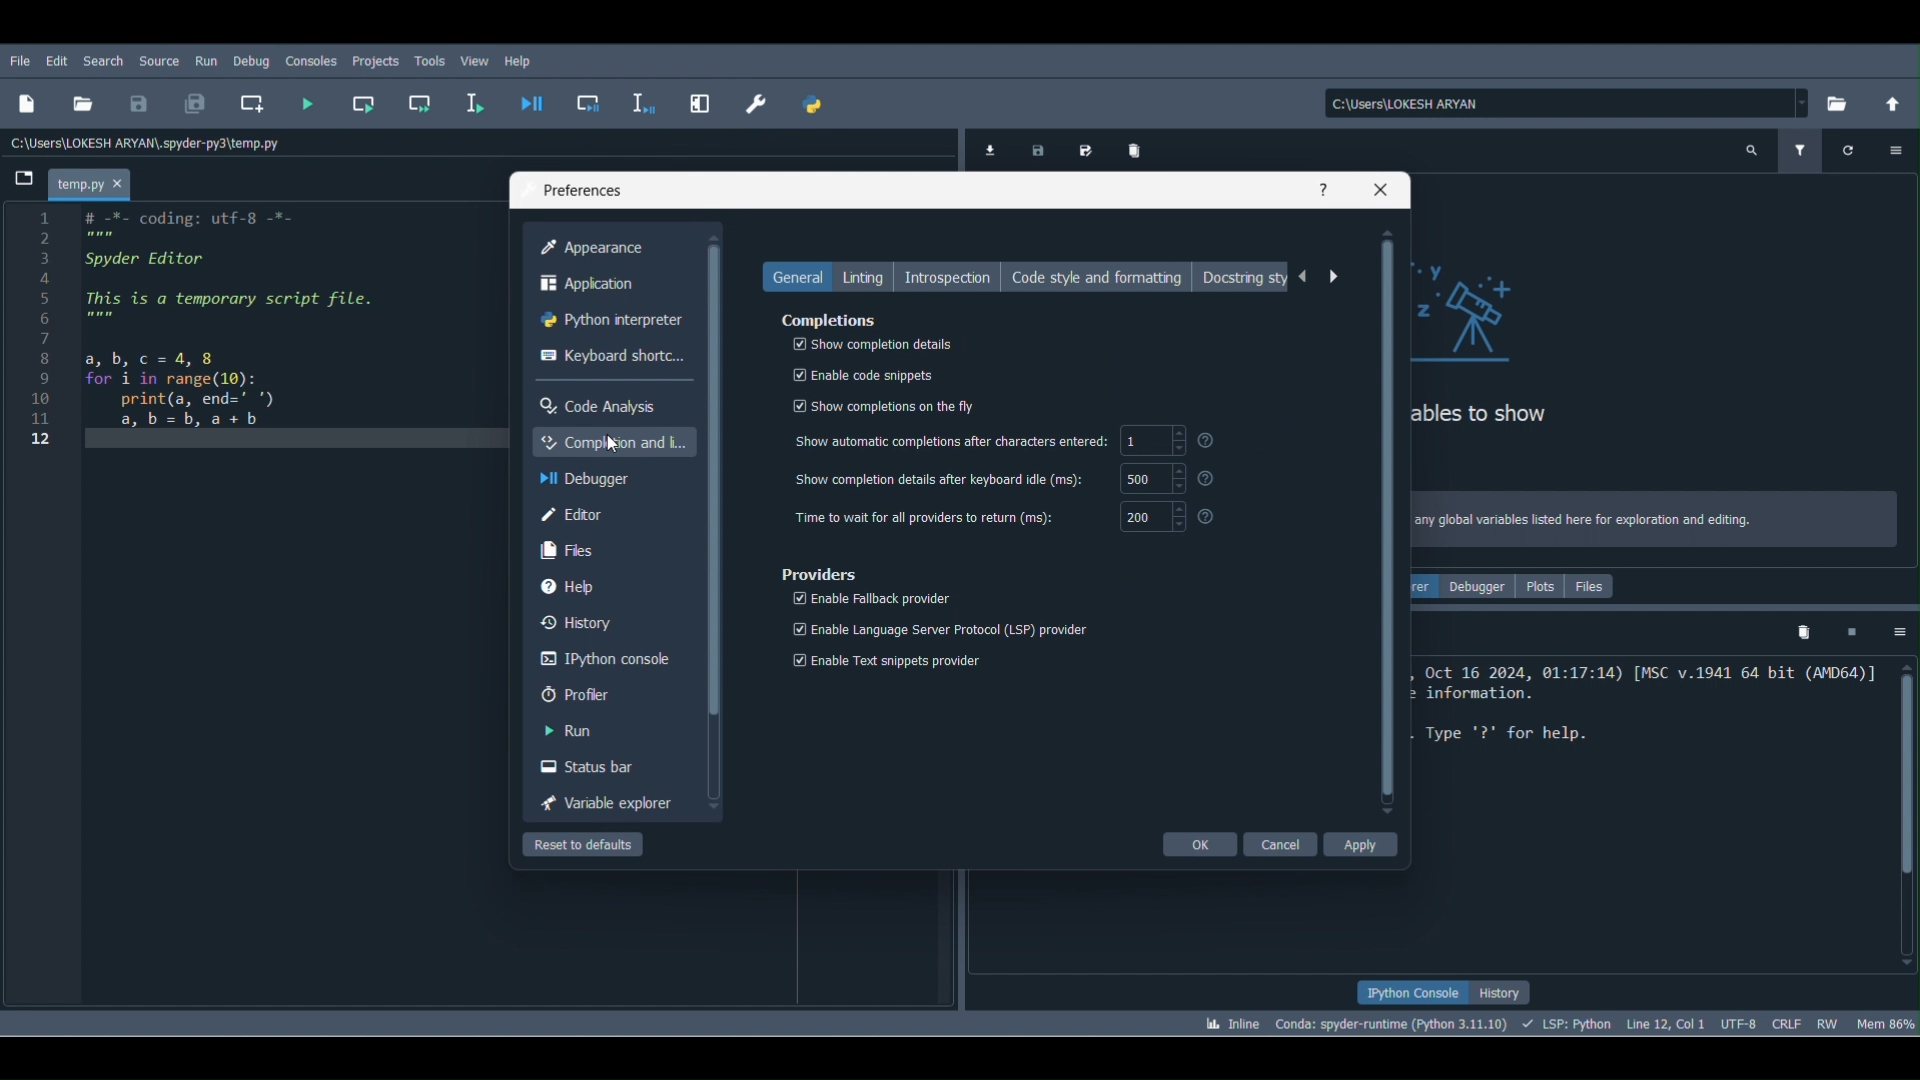 Image resolution: width=1920 pixels, height=1080 pixels. I want to click on Help, so click(1326, 186).